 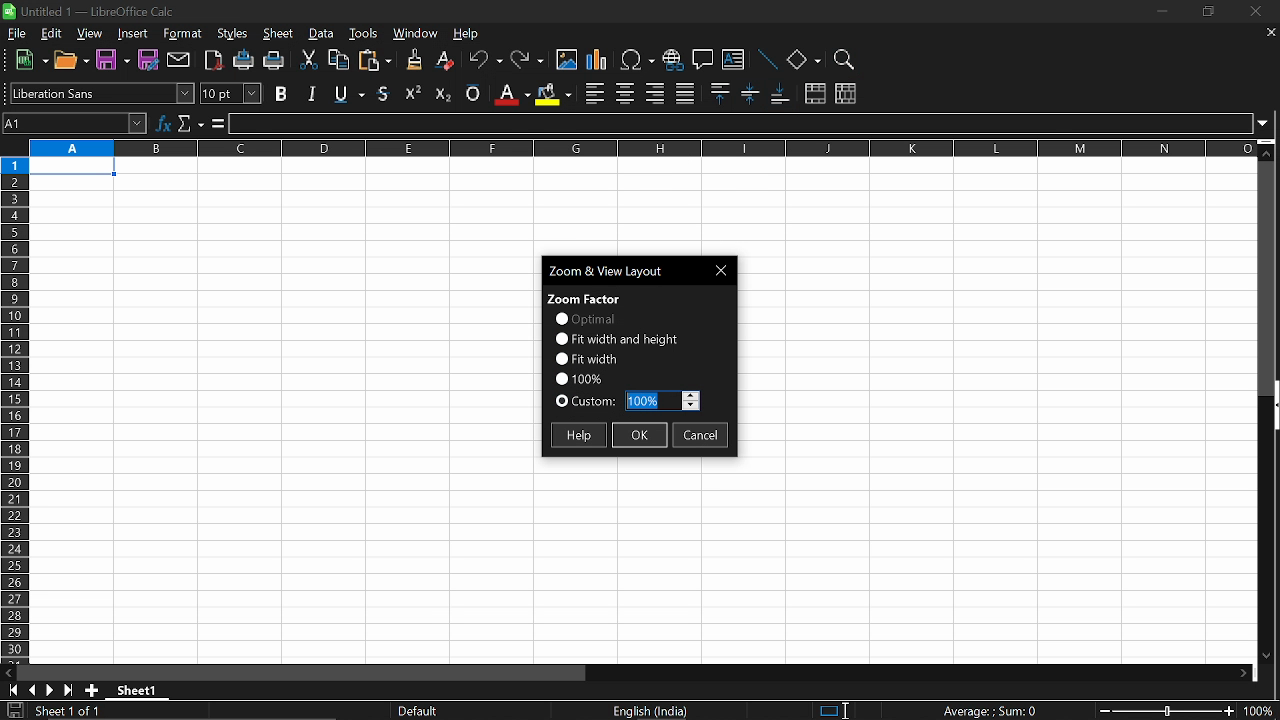 I want to click on Close, so click(x=724, y=270).